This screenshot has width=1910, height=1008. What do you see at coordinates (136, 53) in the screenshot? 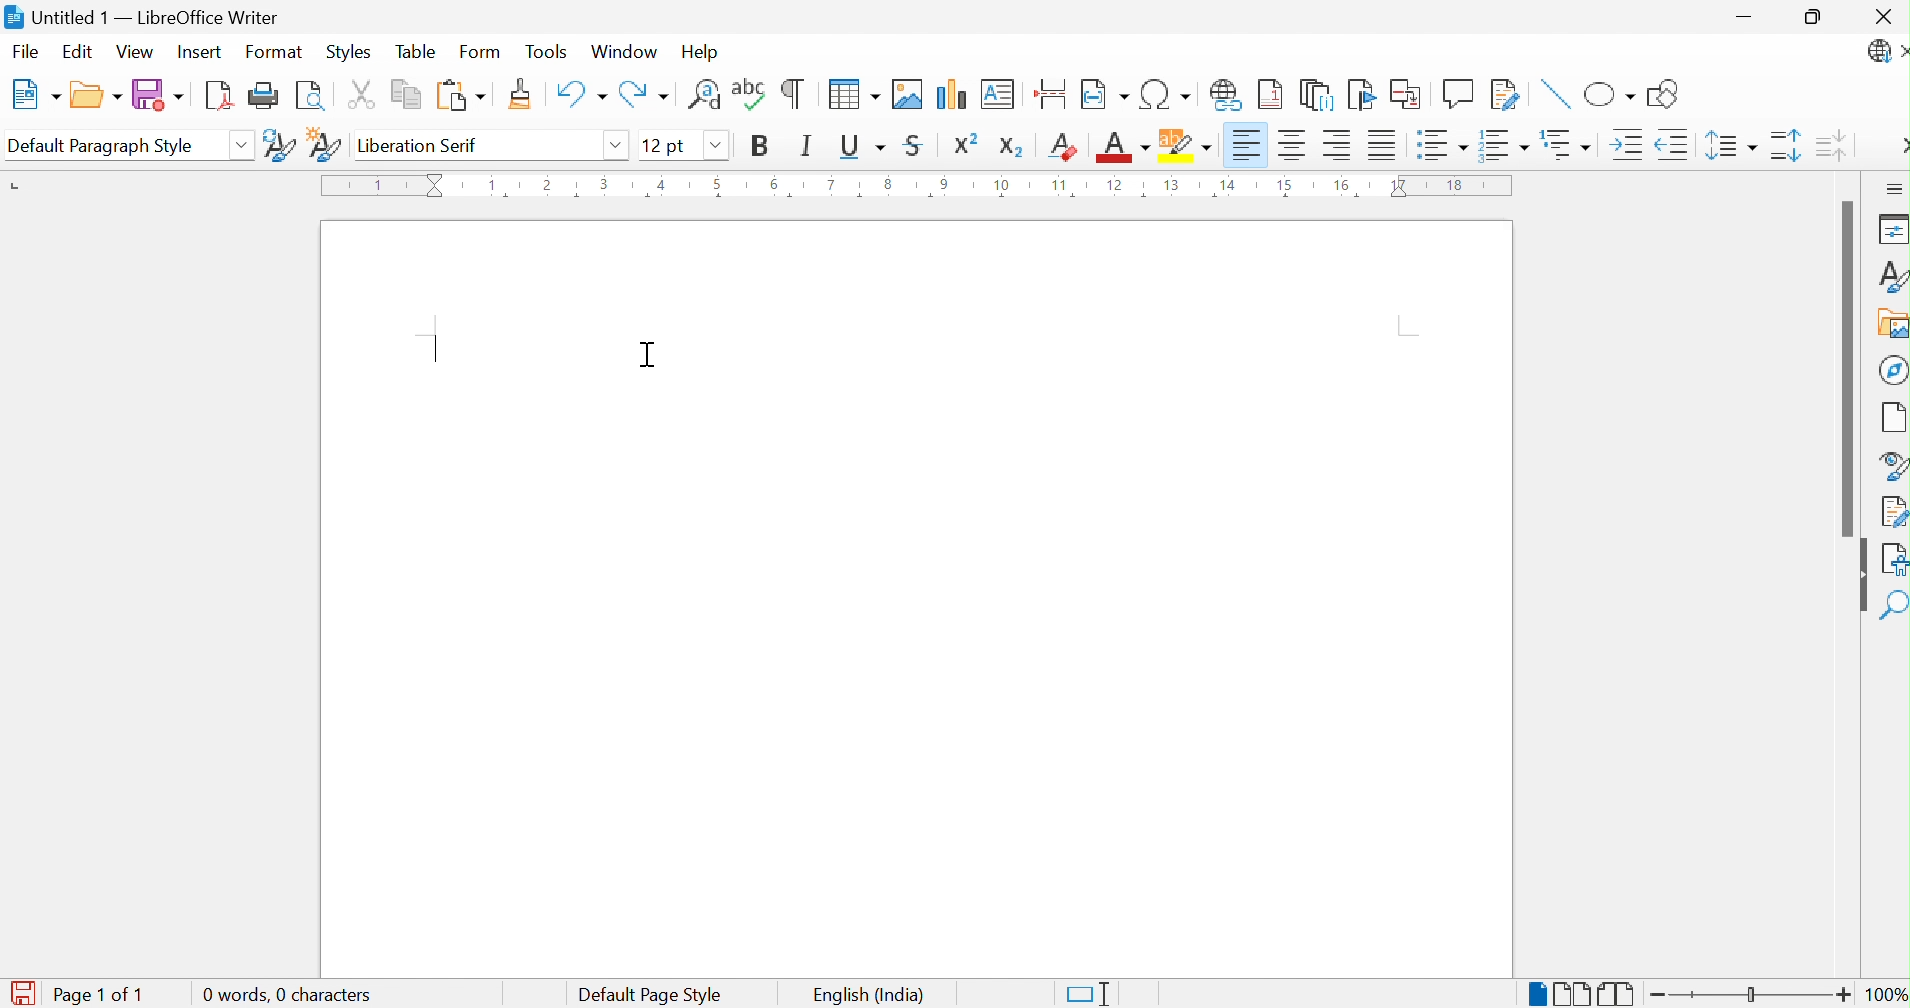
I see `View` at bounding box center [136, 53].